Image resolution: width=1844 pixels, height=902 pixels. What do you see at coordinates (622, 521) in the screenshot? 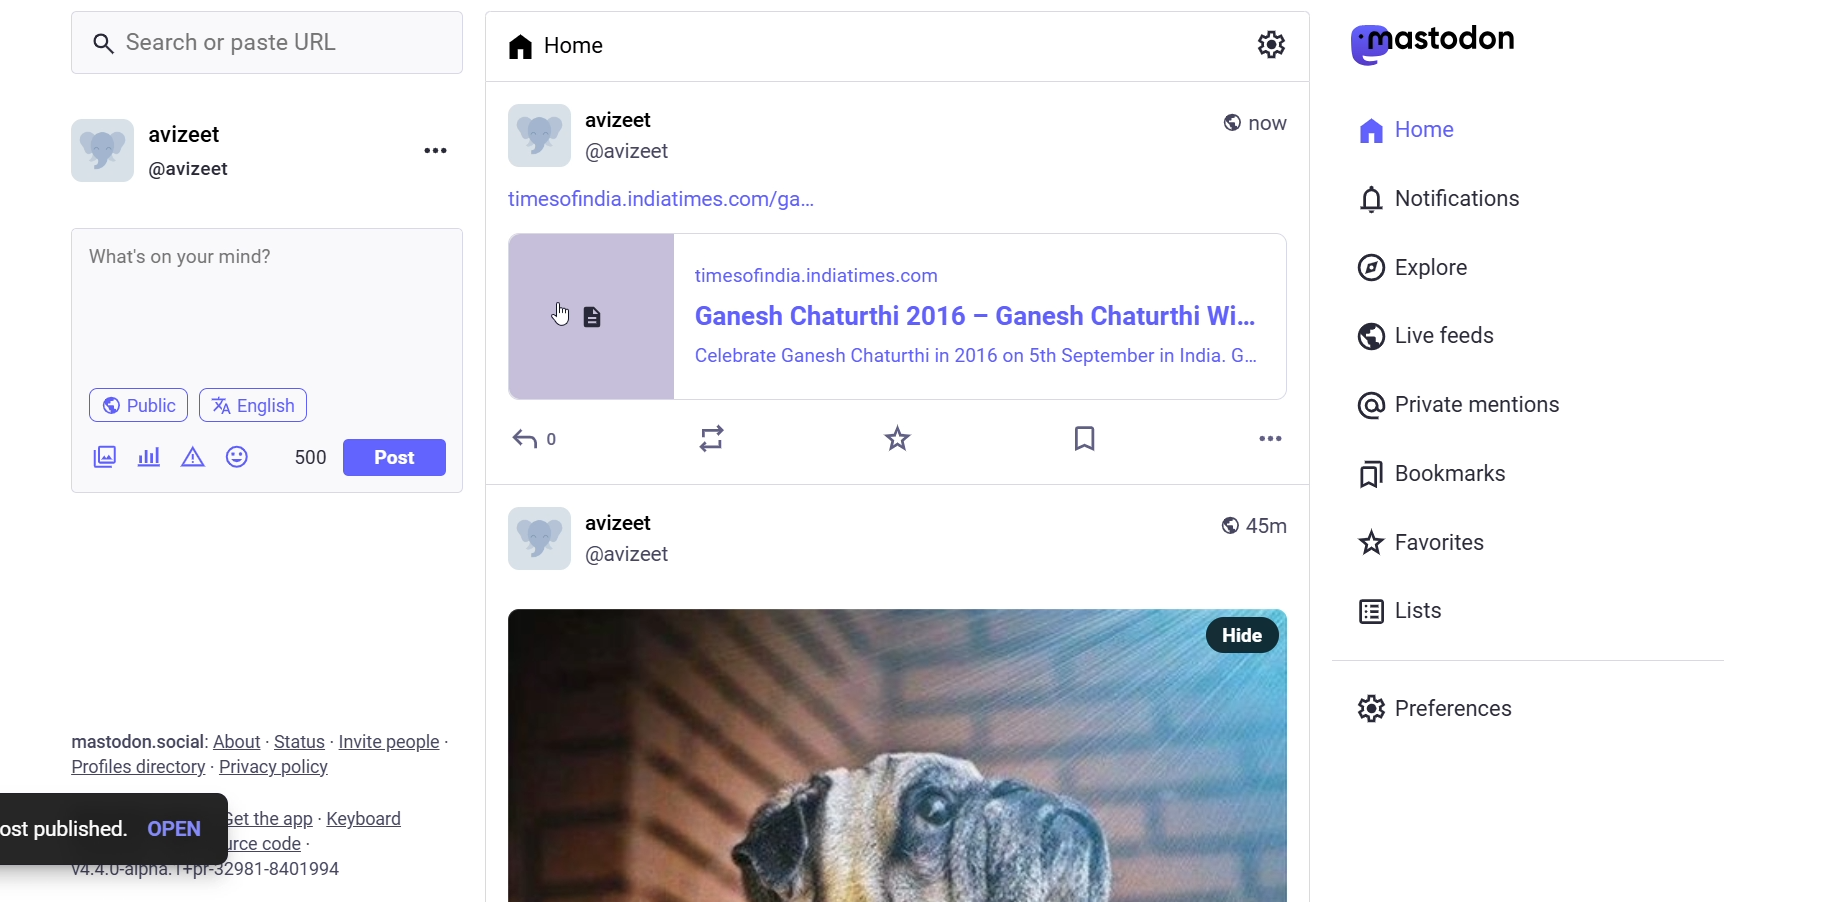
I see `avizeet` at bounding box center [622, 521].